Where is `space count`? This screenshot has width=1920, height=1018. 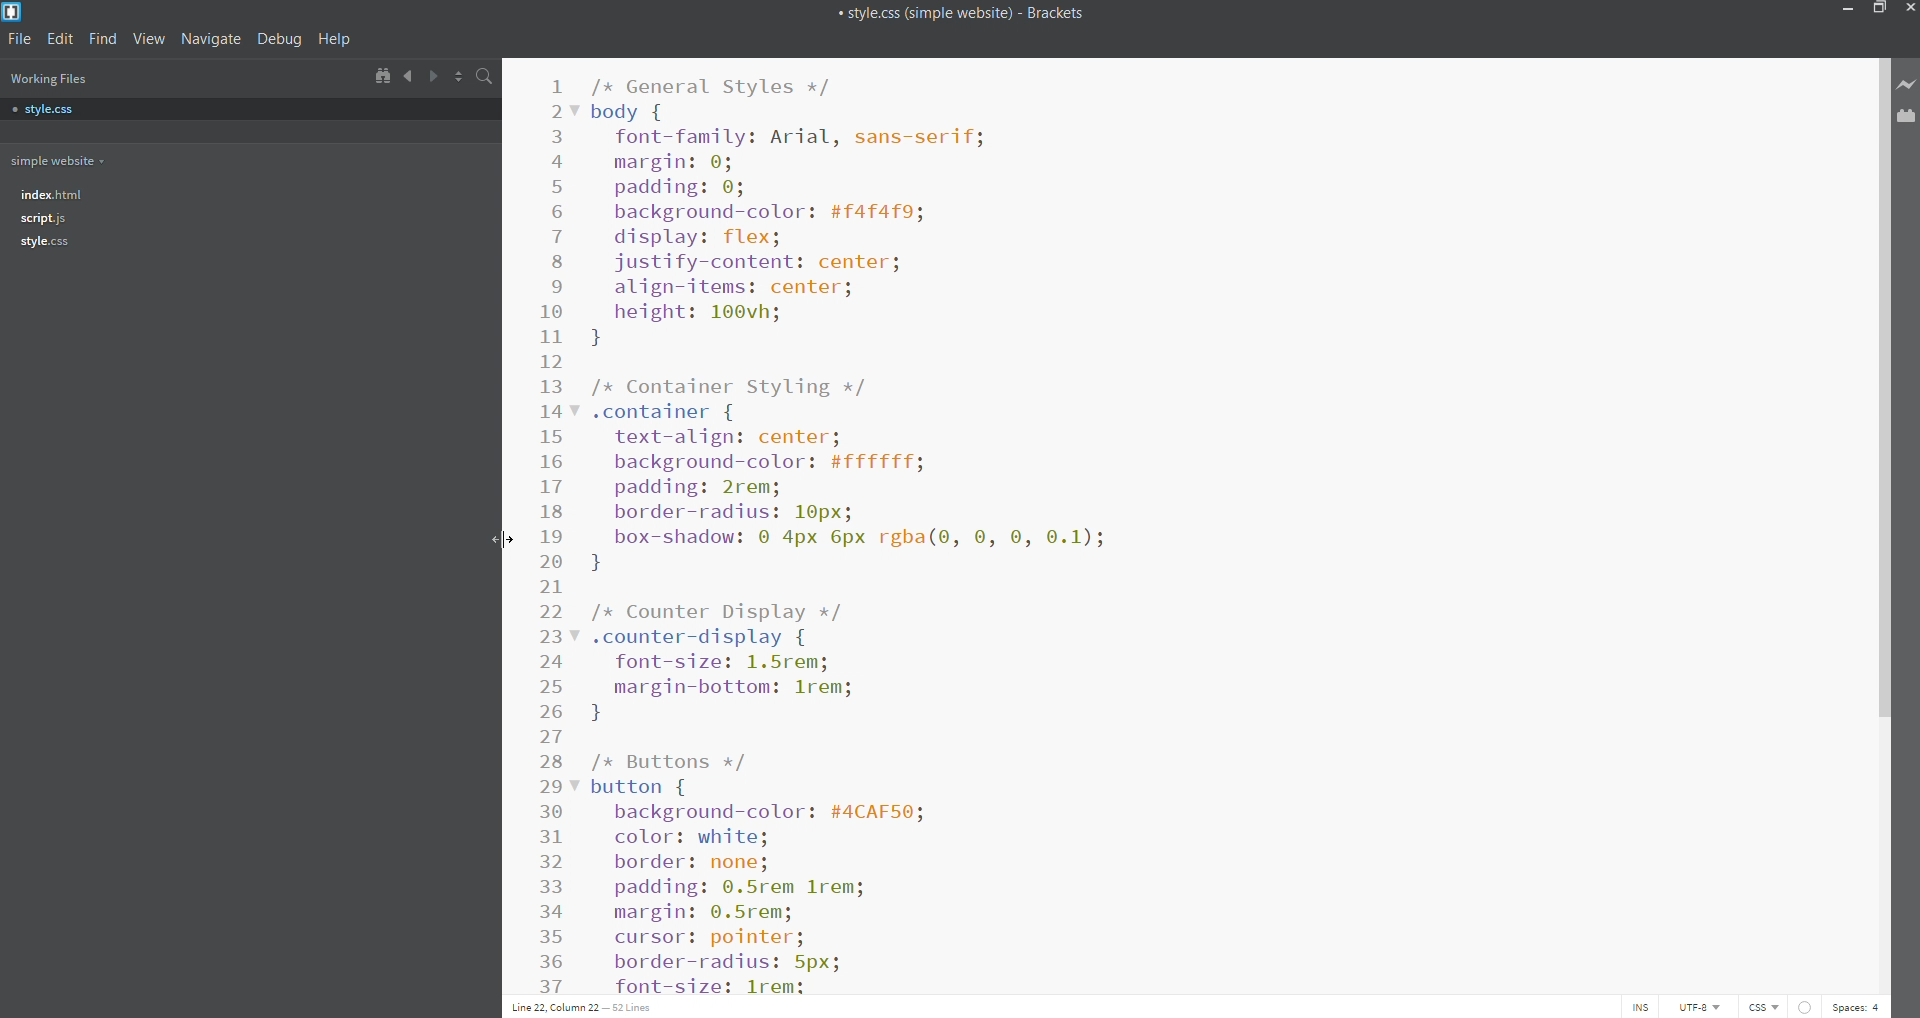 space count is located at coordinates (1857, 1007).